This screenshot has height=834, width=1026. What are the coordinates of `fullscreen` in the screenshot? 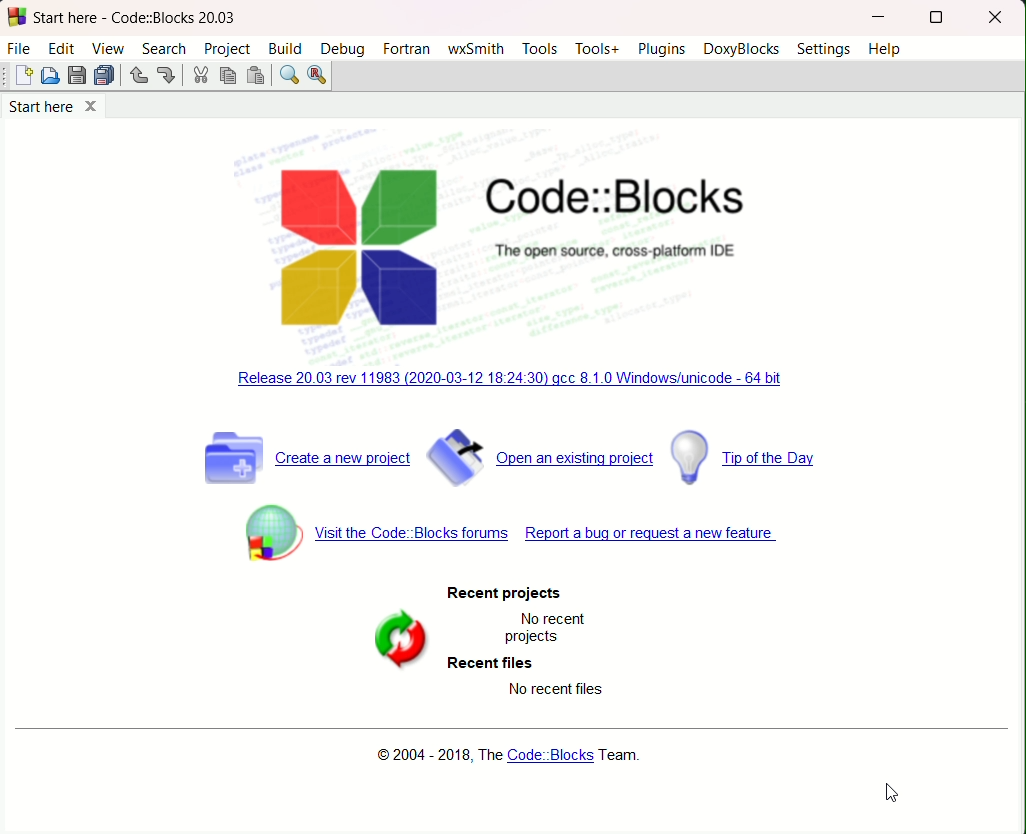 It's located at (934, 18).